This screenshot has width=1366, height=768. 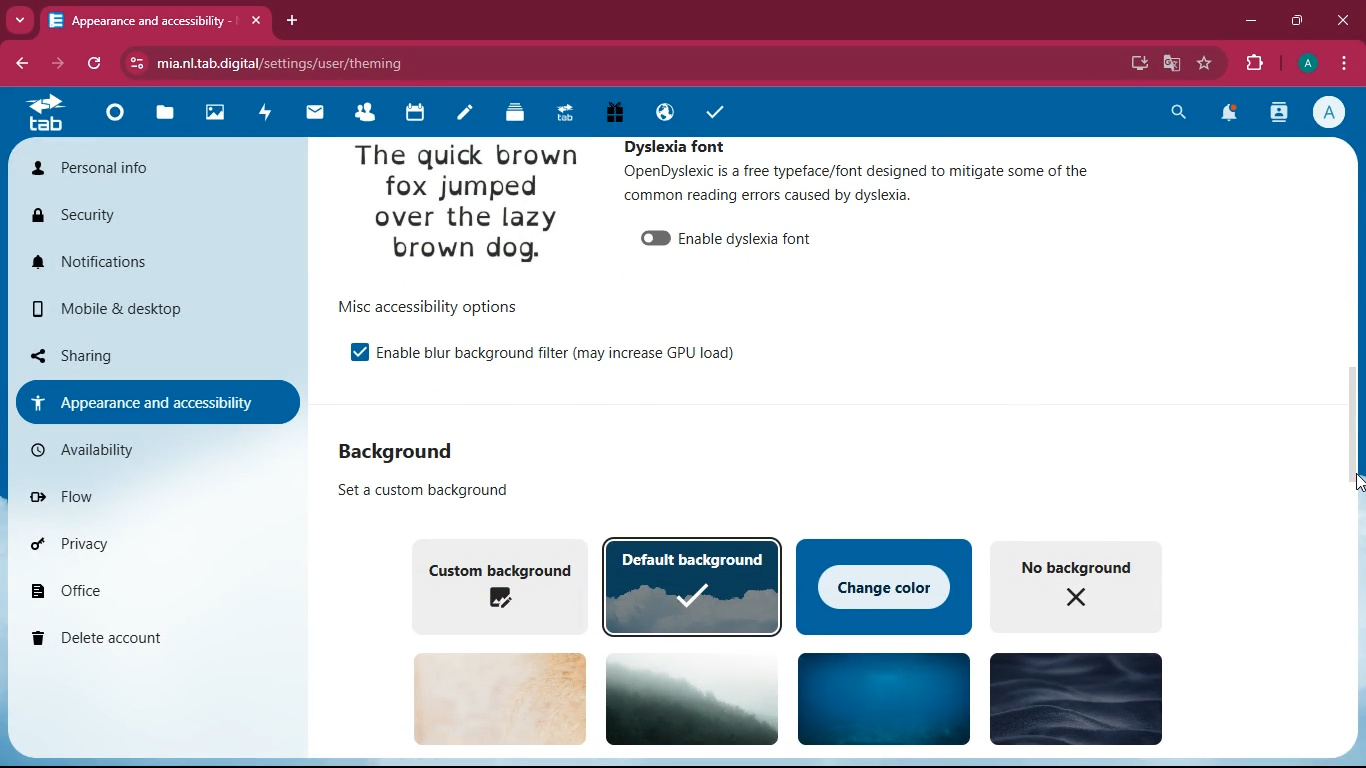 What do you see at coordinates (654, 239) in the screenshot?
I see `enable` at bounding box center [654, 239].